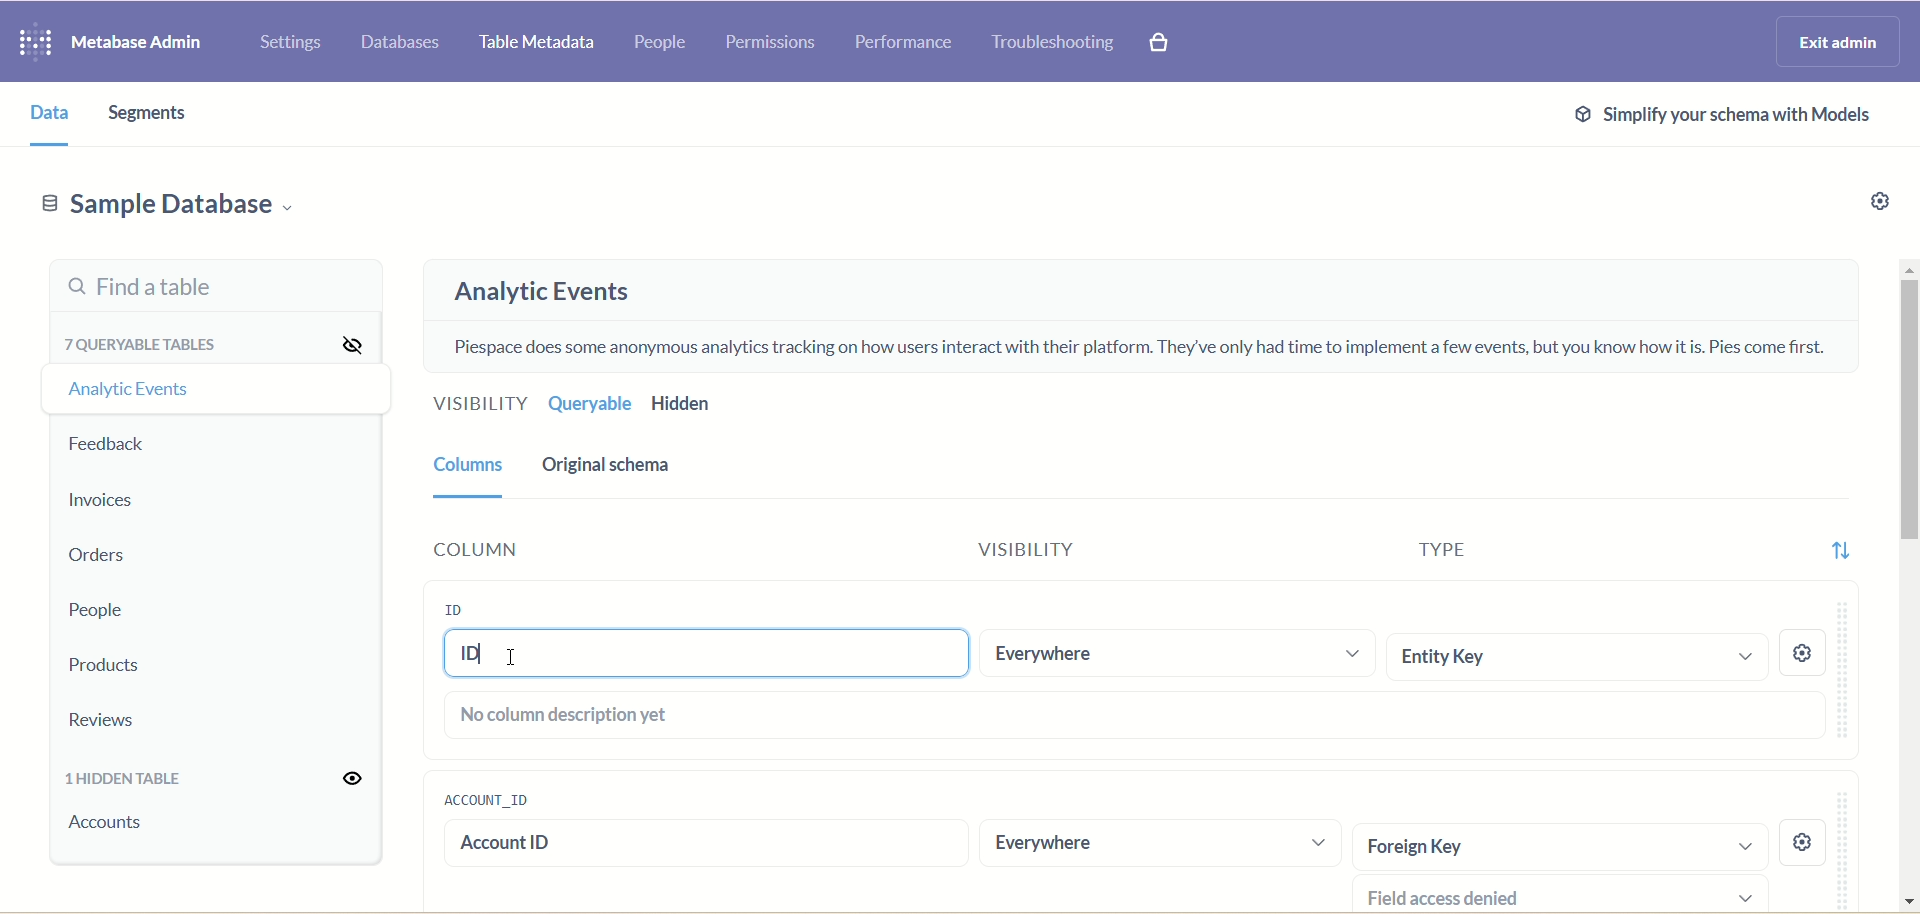  I want to click on No columns description, so click(1135, 717).